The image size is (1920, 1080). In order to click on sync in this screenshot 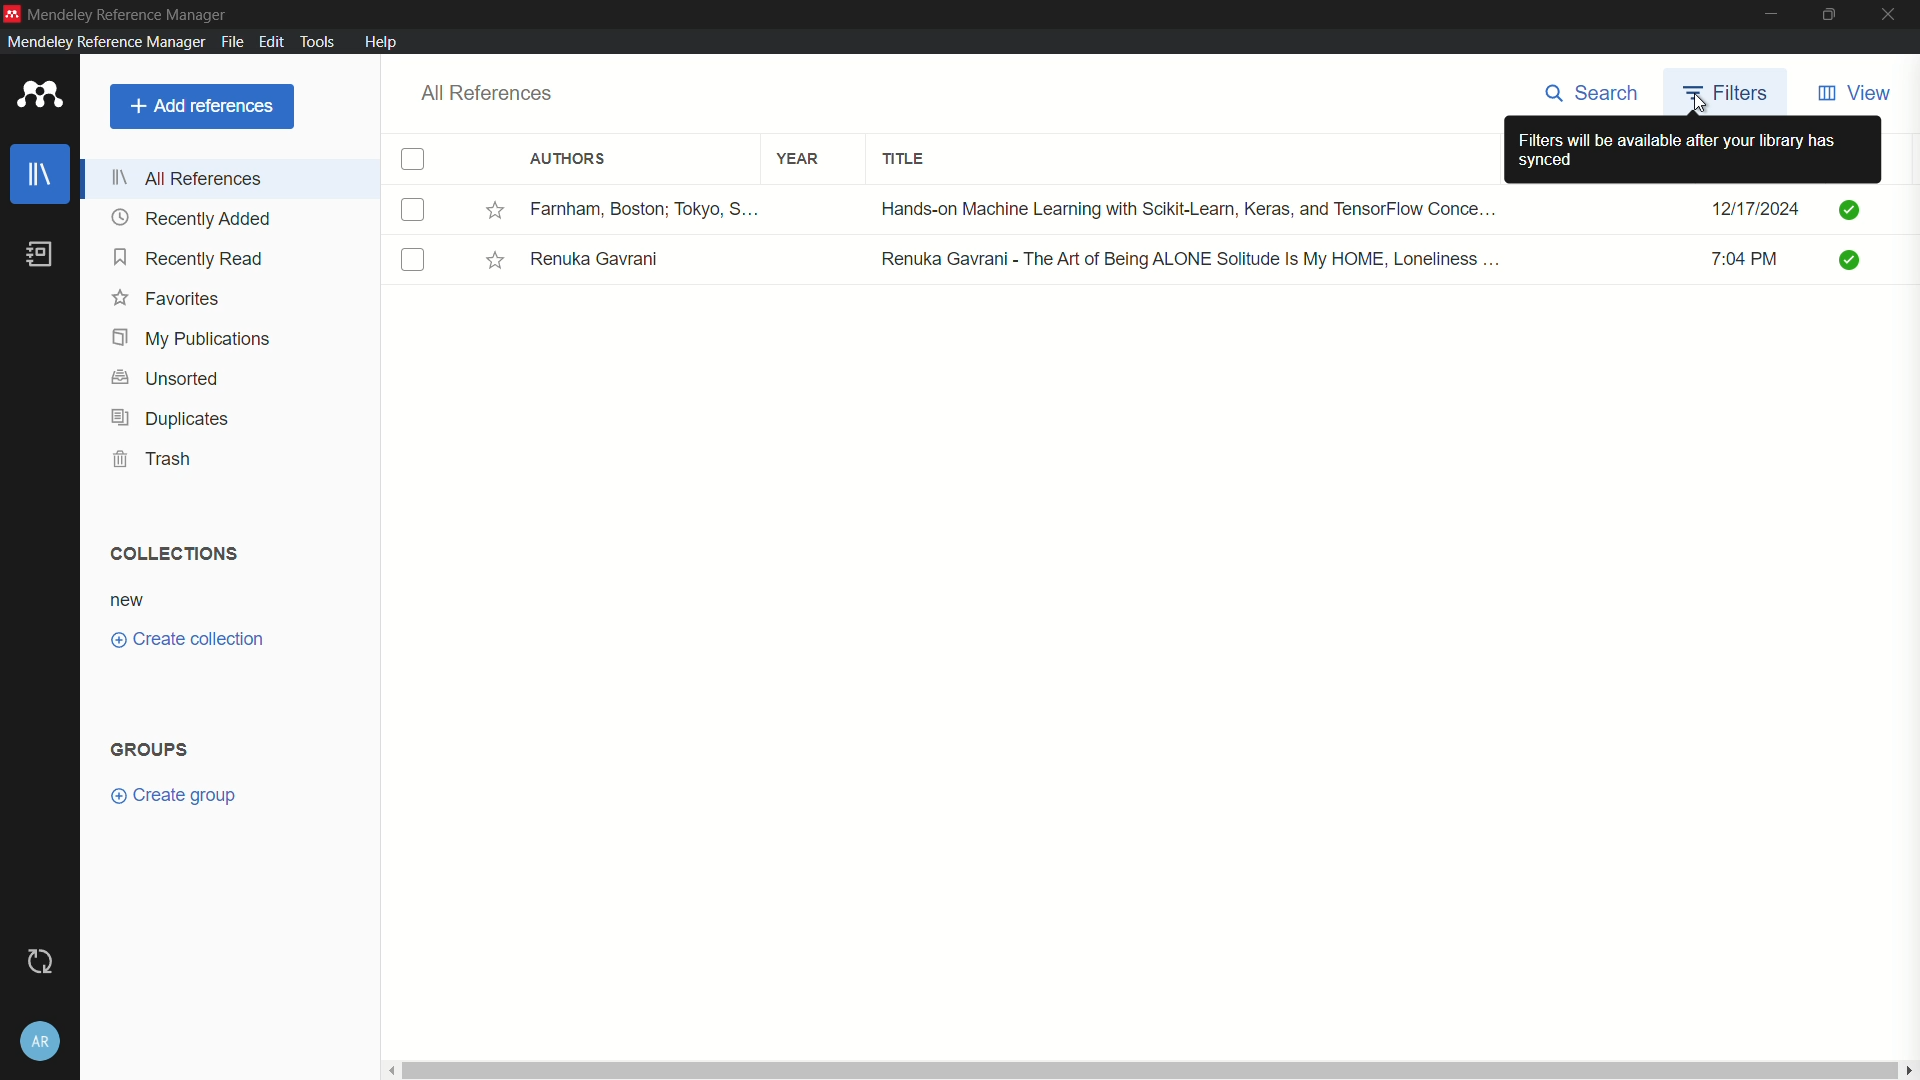, I will do `click(40, 960)`.